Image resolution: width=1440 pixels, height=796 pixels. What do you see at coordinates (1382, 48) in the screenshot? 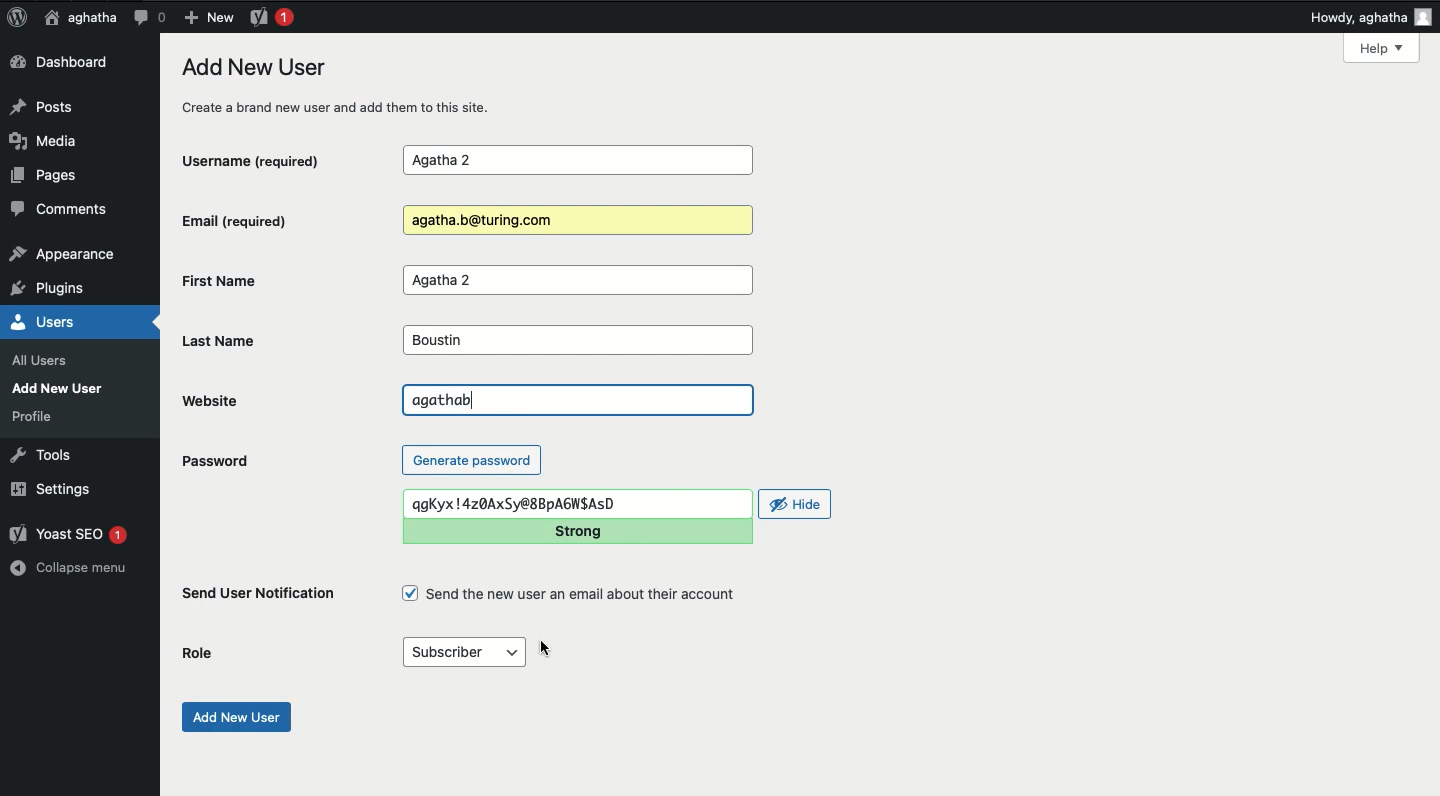
I see `Help` at bounding box center [1382, 48].